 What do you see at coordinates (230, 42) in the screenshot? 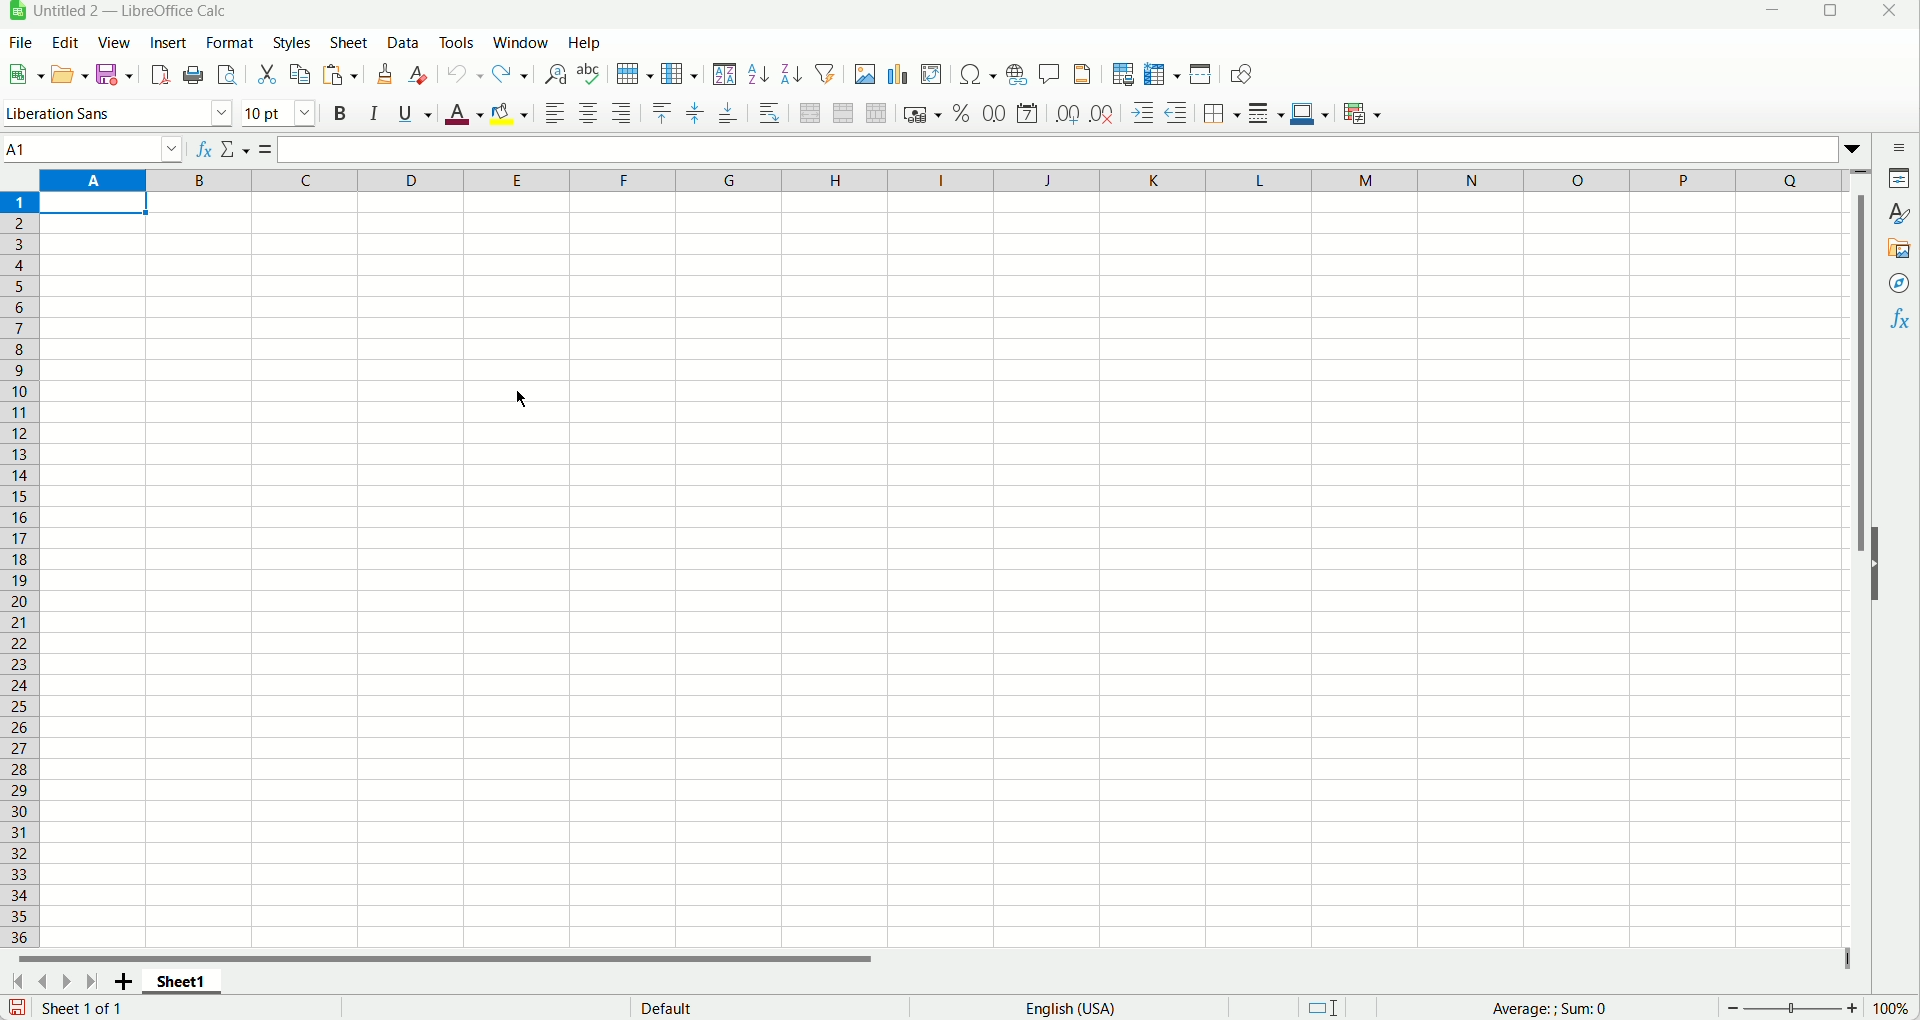
I see `Format` at bounding box center [230, 42].